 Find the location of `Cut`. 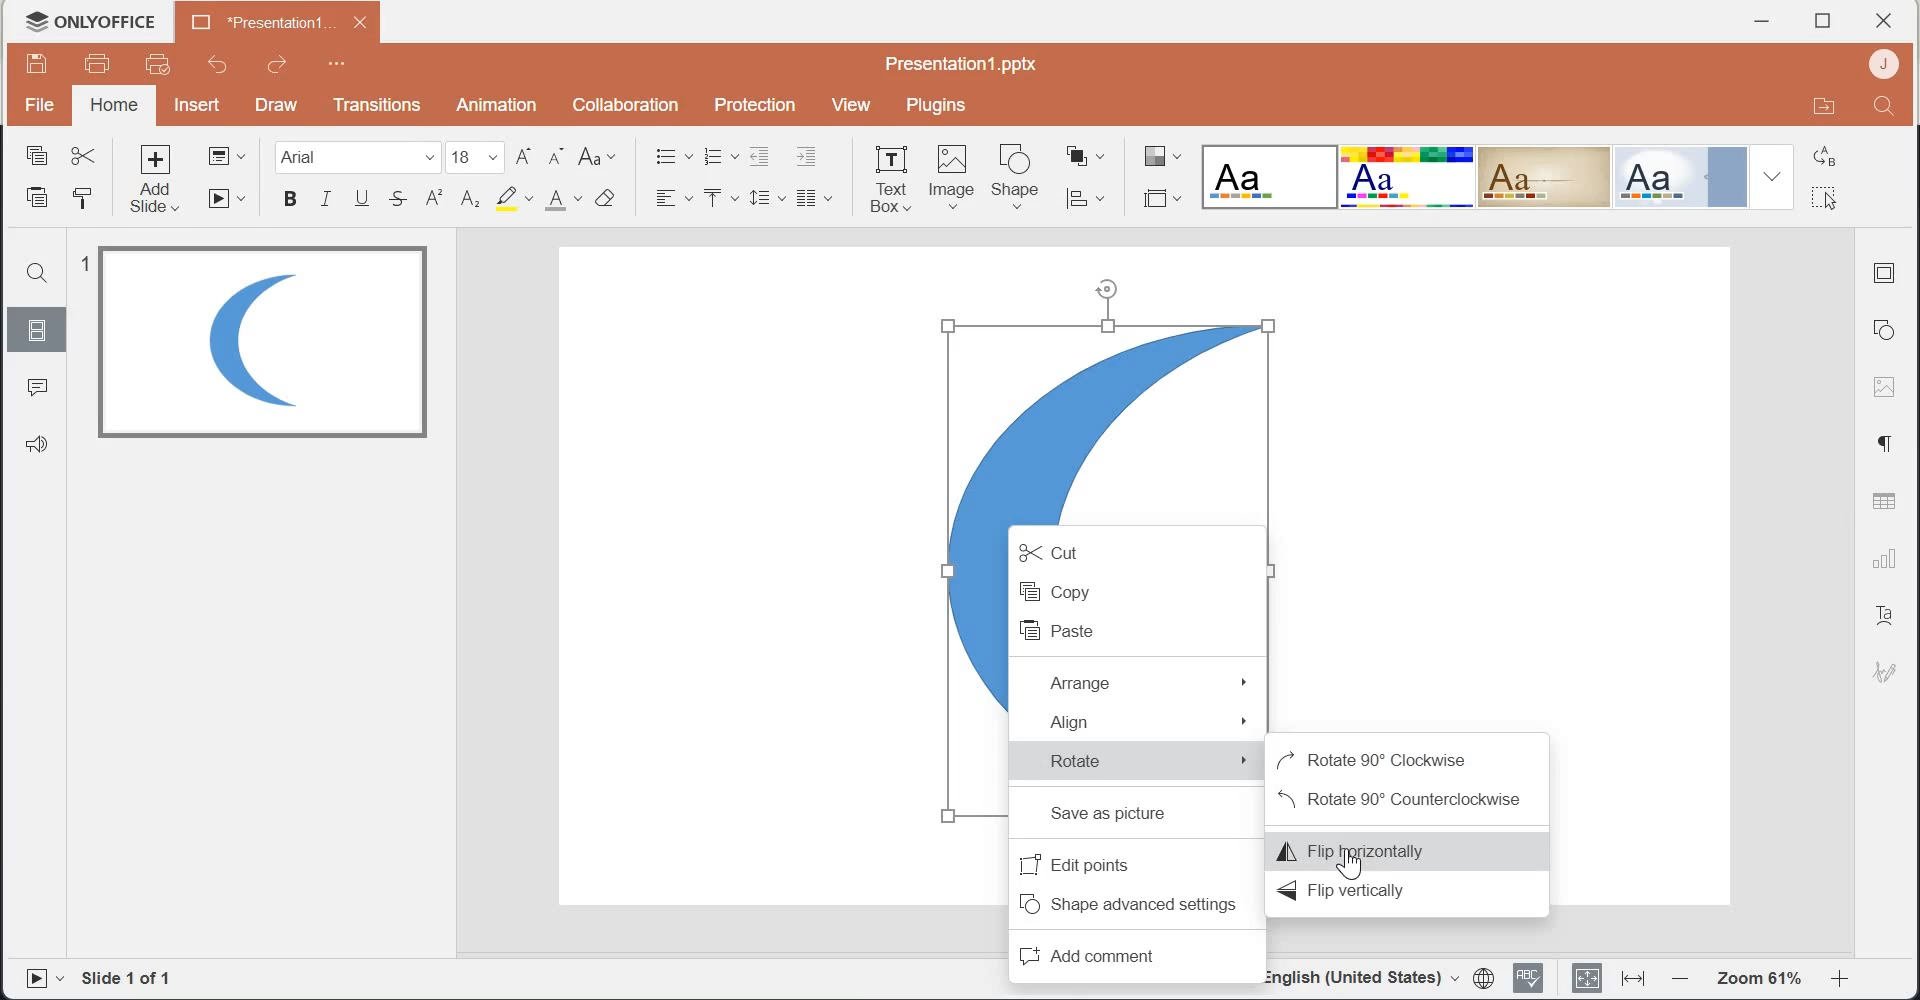

Cut is located at coordinates (85, 156).